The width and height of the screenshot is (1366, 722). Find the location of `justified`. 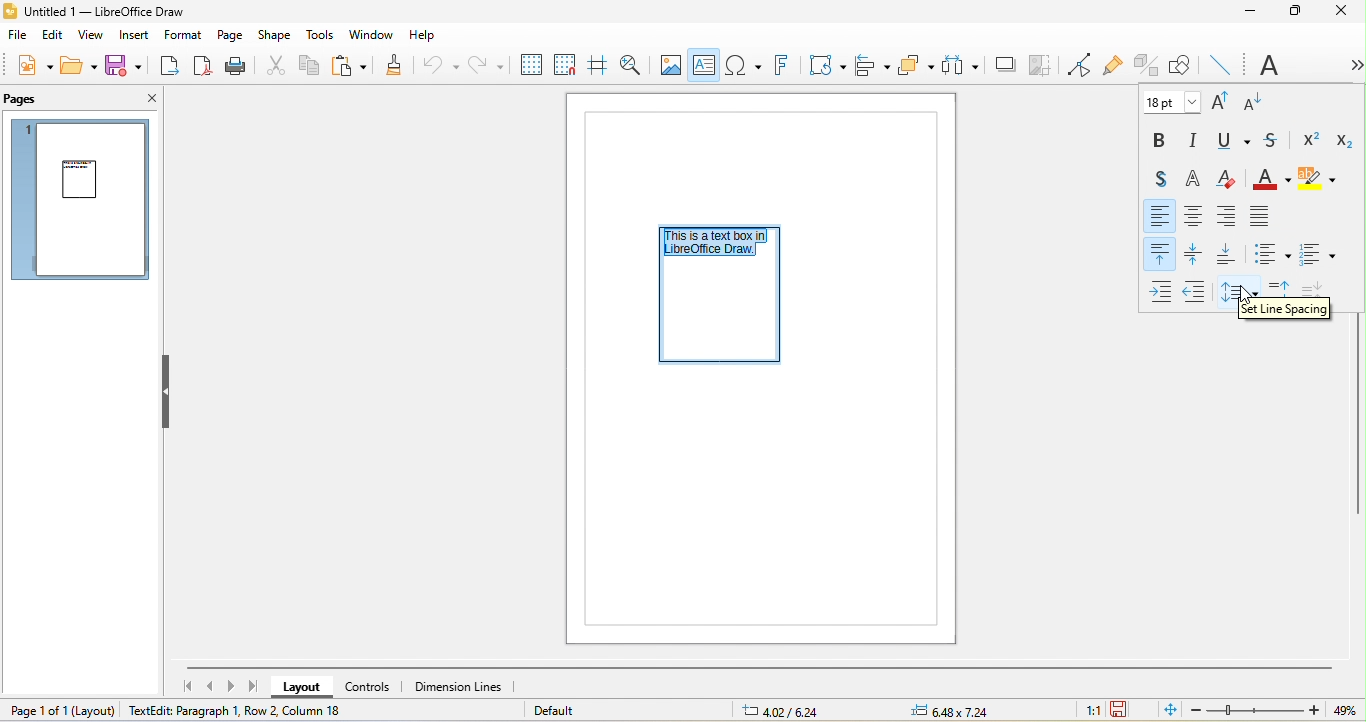

justified is located at coordinates (1259, 215).